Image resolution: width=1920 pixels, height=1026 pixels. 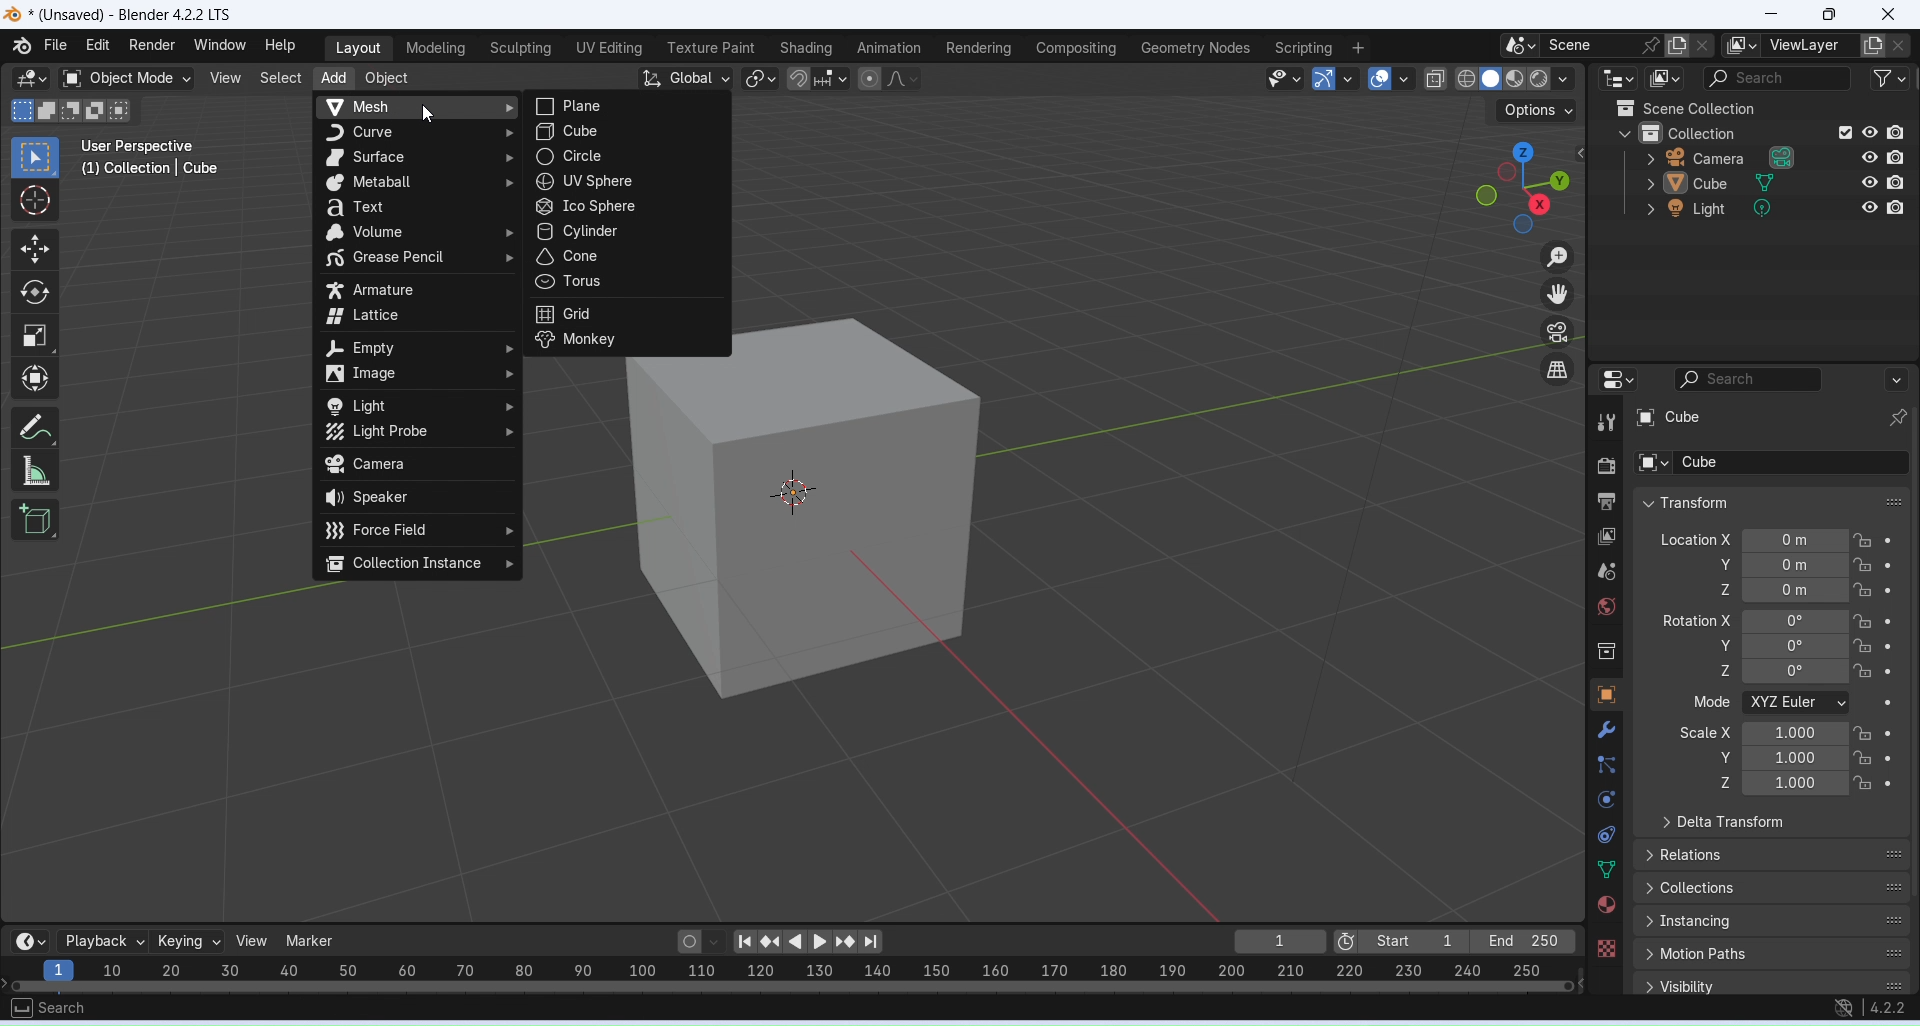 What do you see at coordinates (145, 147) in the screenshot?
I see `user perspective` at bounding box center [145, 147].